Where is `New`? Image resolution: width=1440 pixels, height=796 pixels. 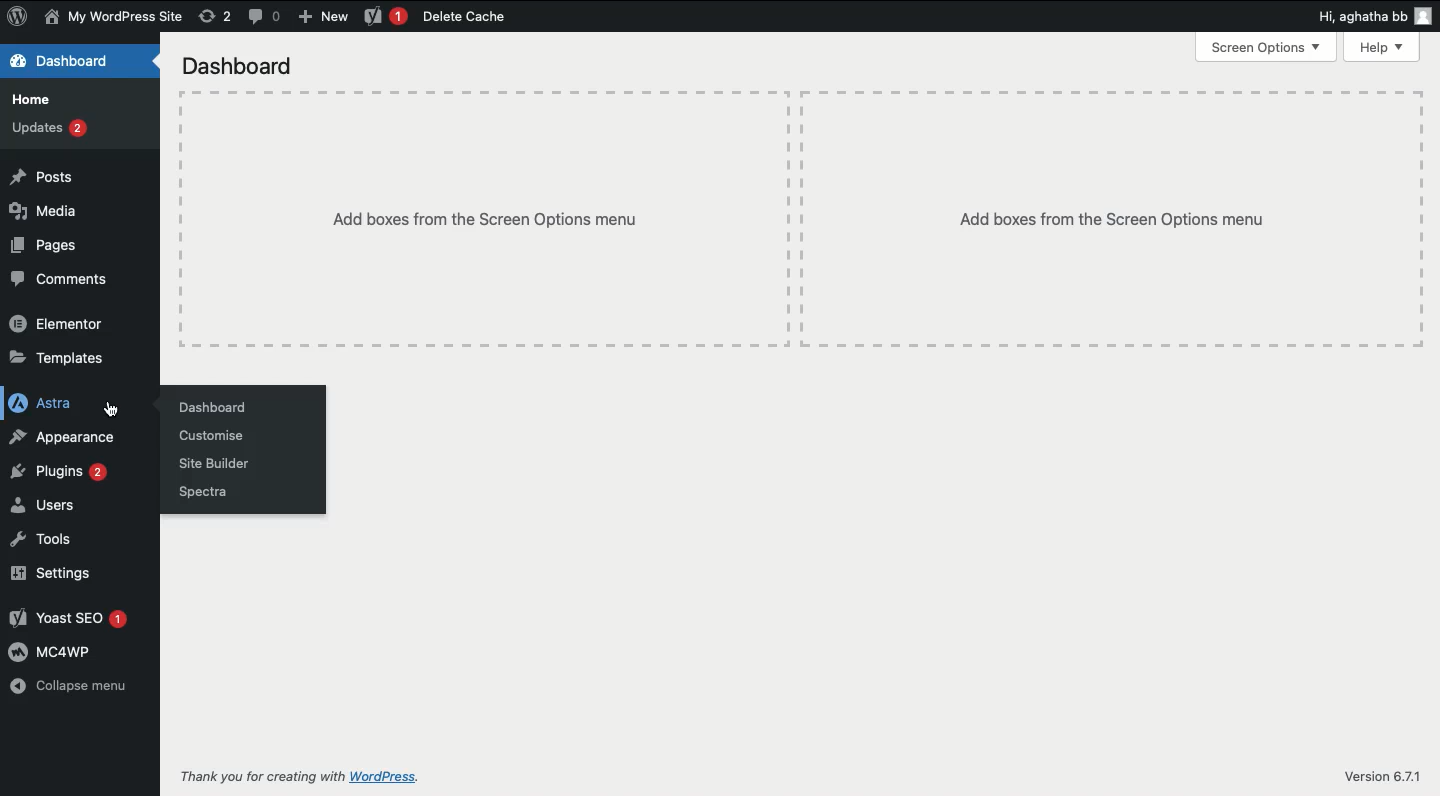 New is located at coordinates (327, 18).